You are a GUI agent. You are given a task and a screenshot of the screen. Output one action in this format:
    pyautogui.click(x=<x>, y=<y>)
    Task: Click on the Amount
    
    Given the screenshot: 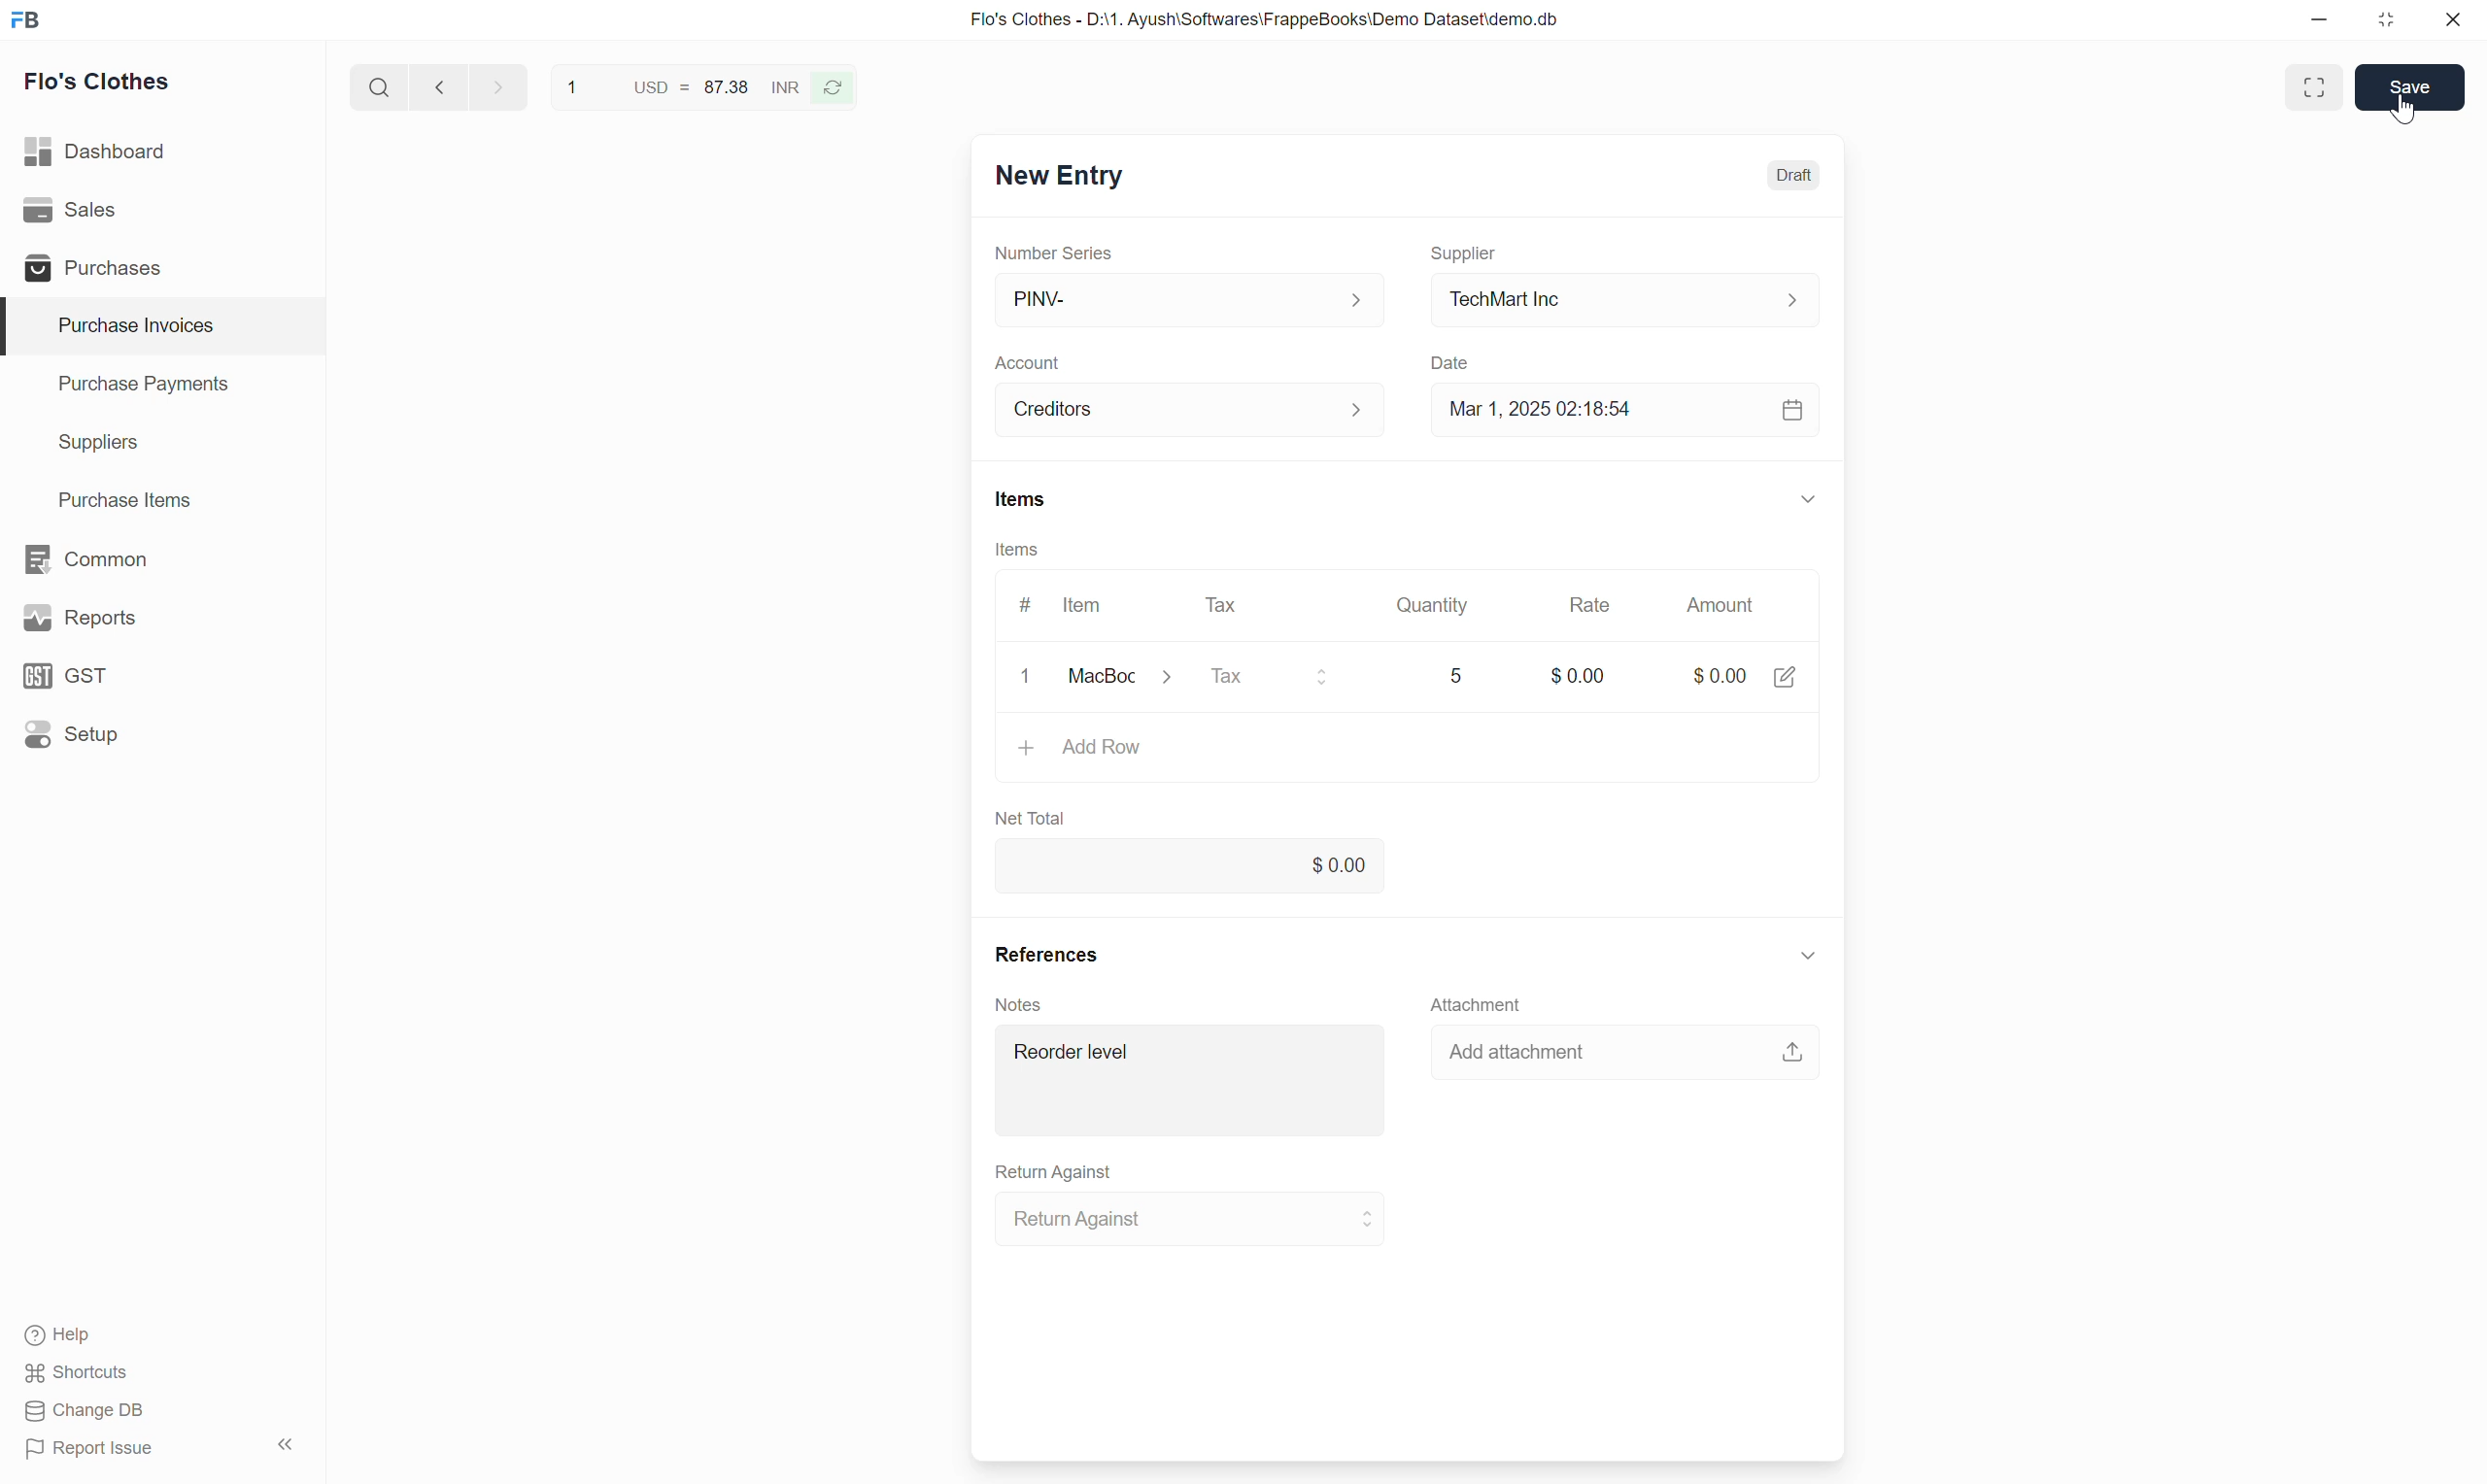 What is the action you would take?
    pyautogui.click(x=1727, y=605)
    